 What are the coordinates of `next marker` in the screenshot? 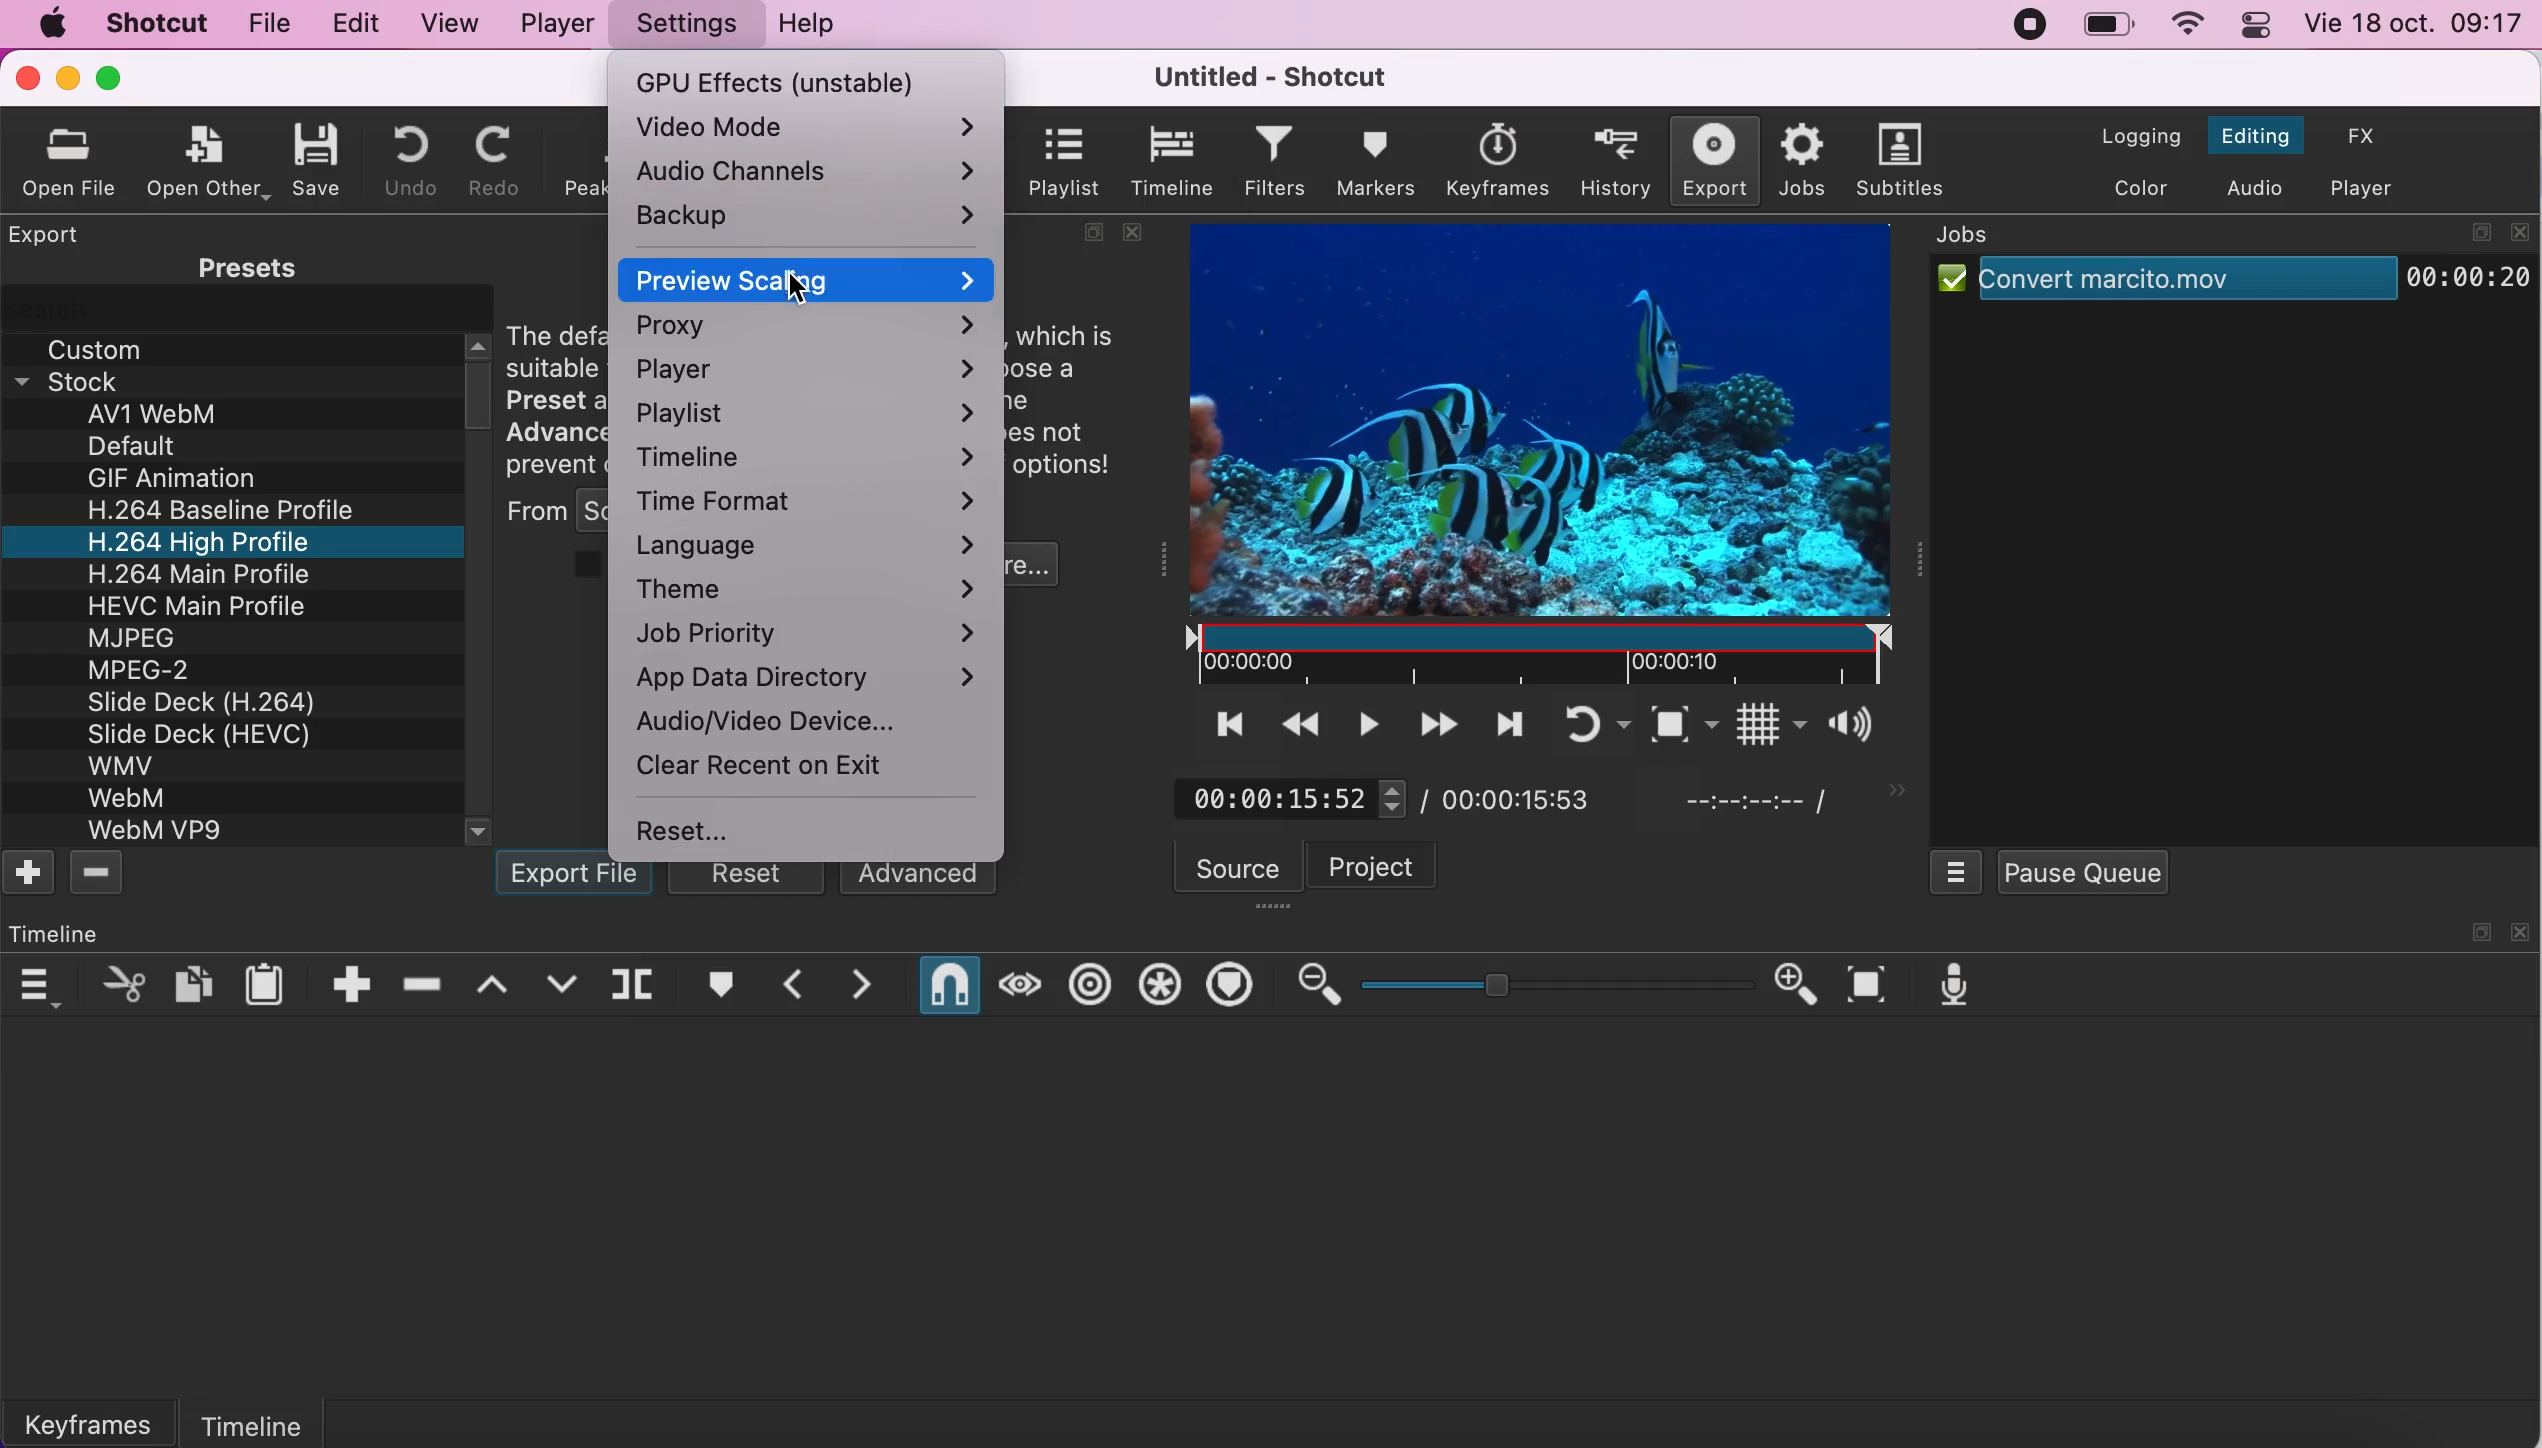 It's located at (863, 985).